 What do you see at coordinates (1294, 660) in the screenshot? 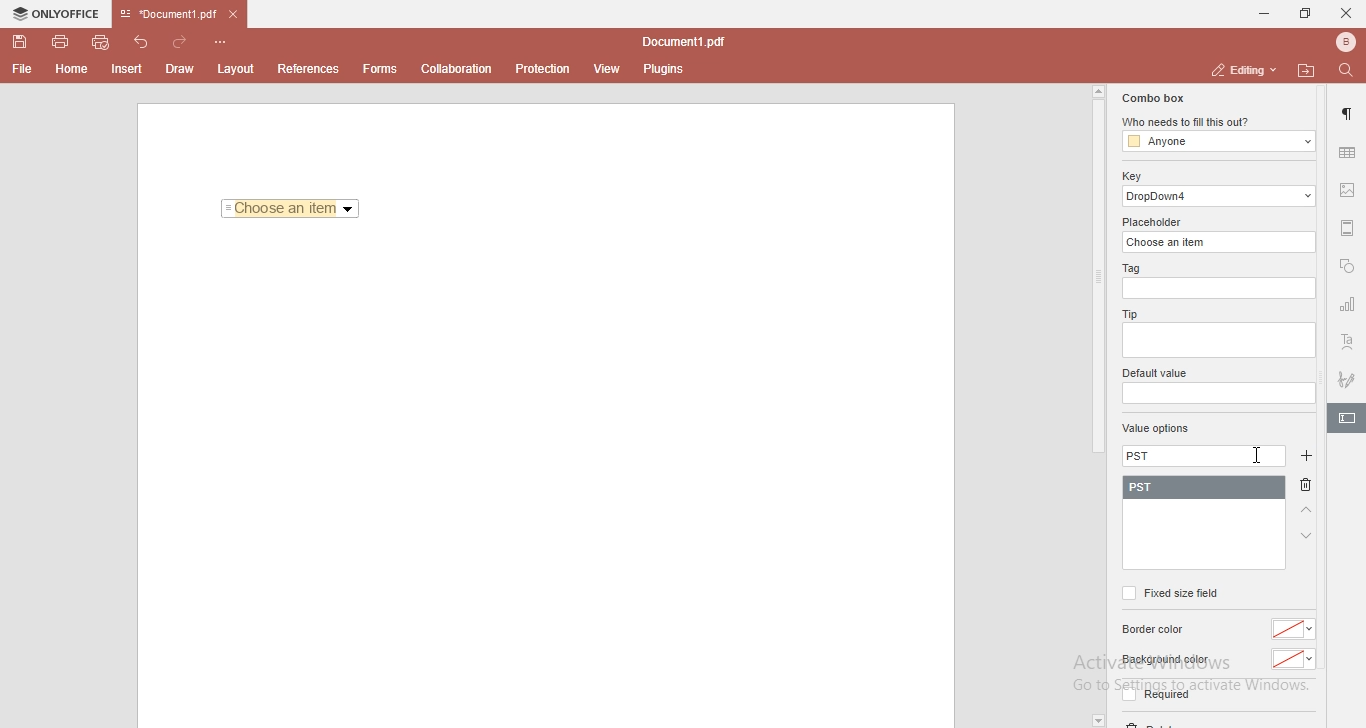
I see `color dropdown` at bounding box center [1294, 660].